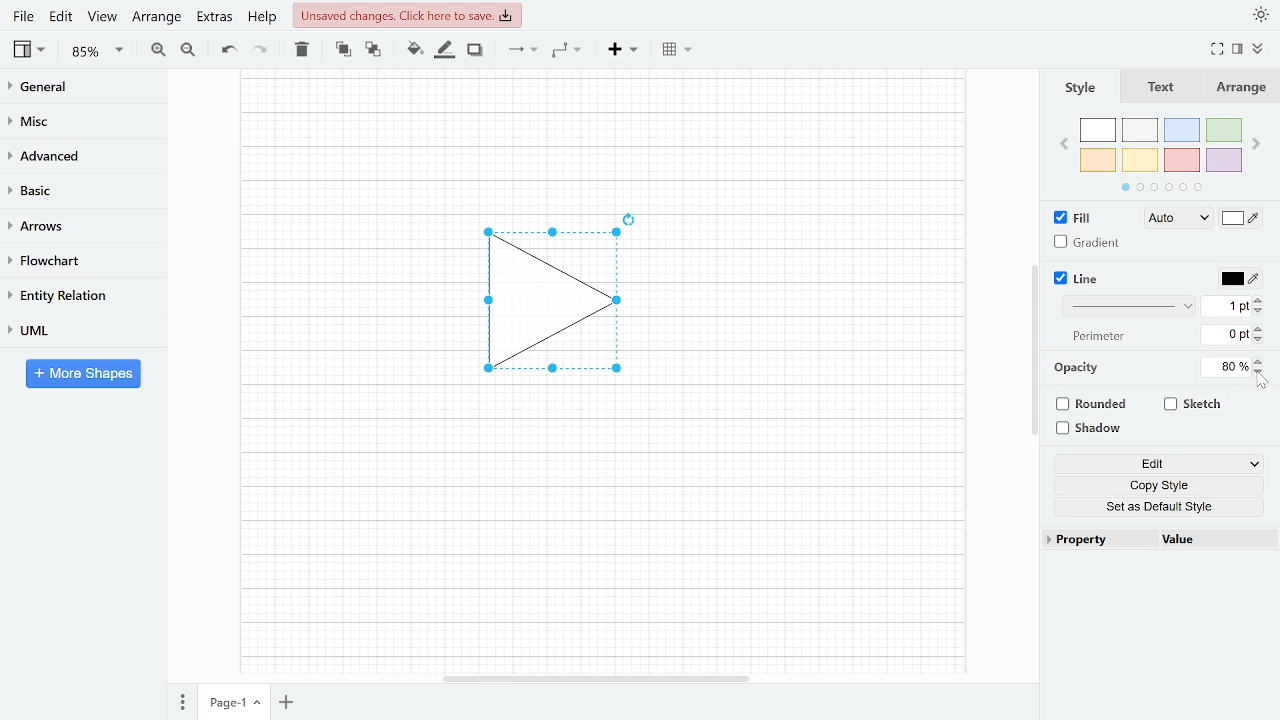  Describe the element at coordinates (563, 307) in the screenshot. I see `Triangle` at that location.